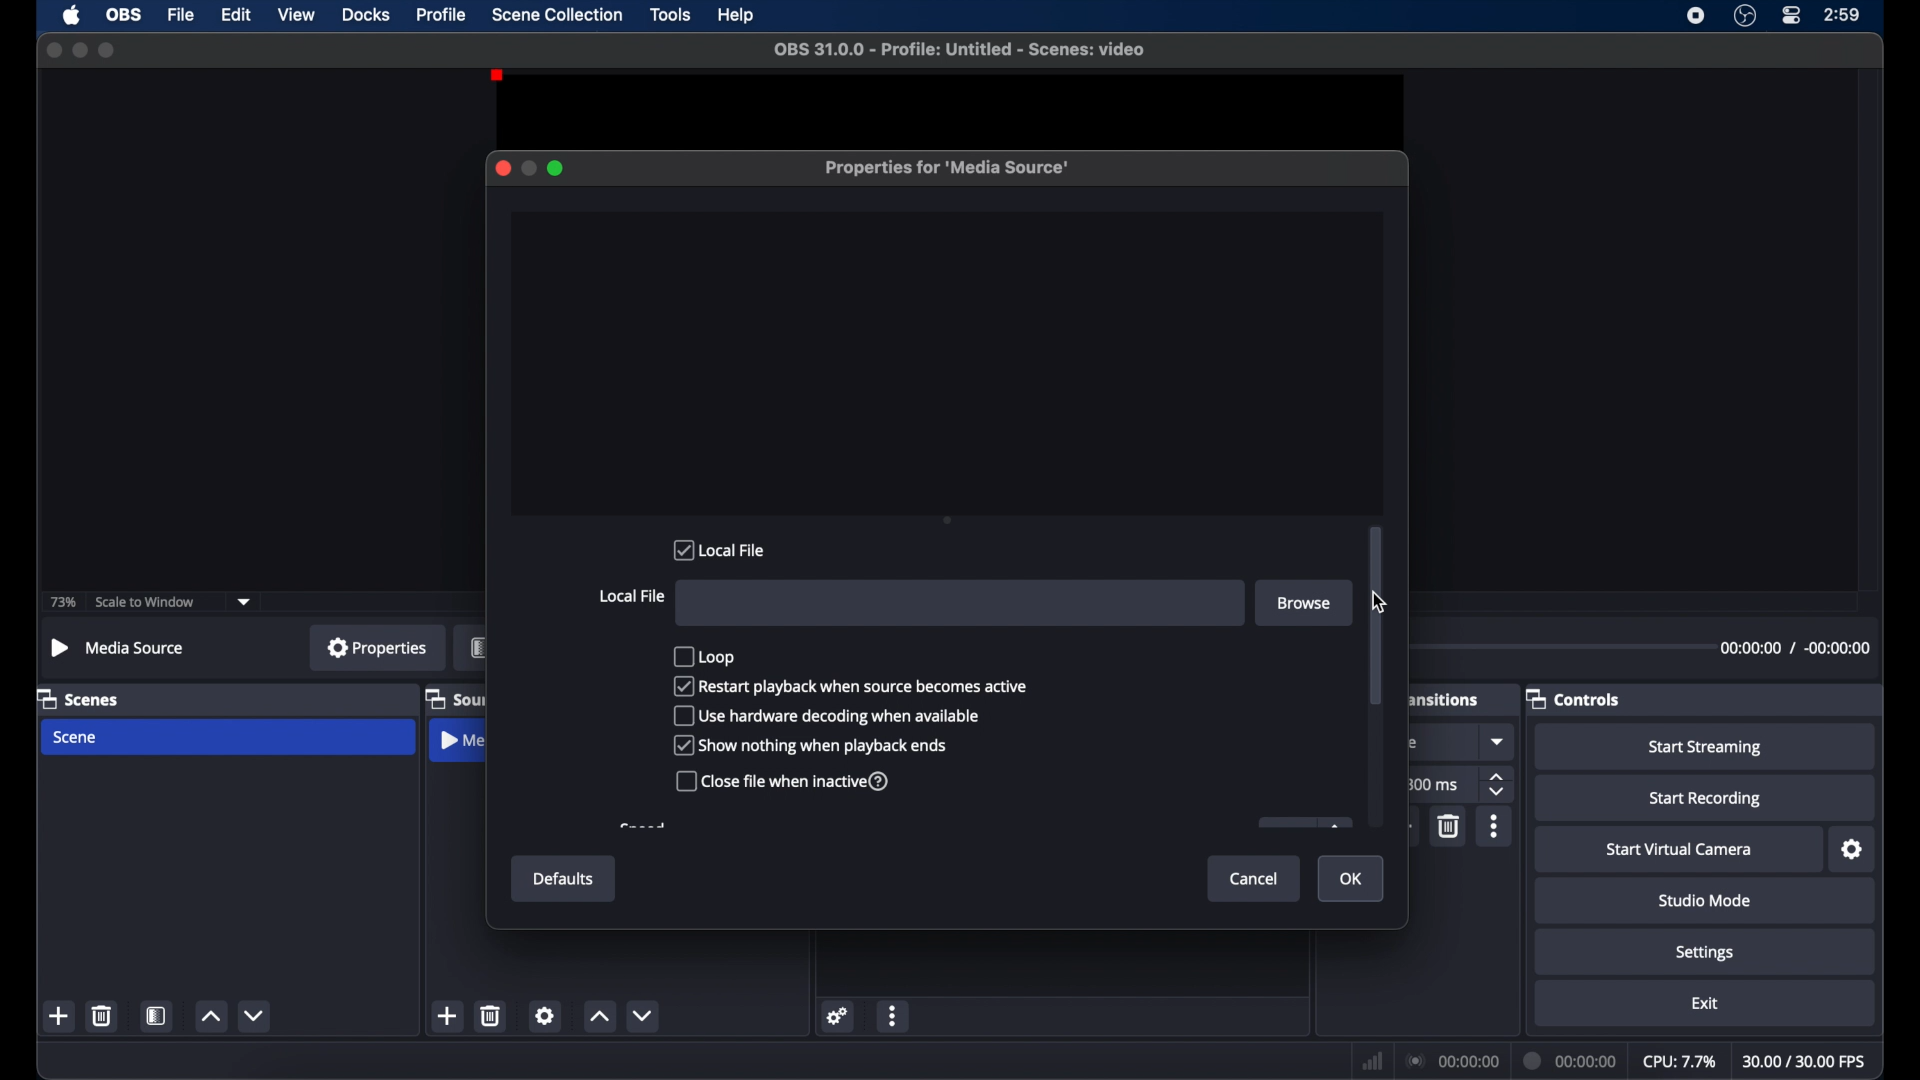 Image resolution: width=1920 pixels, height=1080 pixels. I want to click on edit, so click(236, 16).